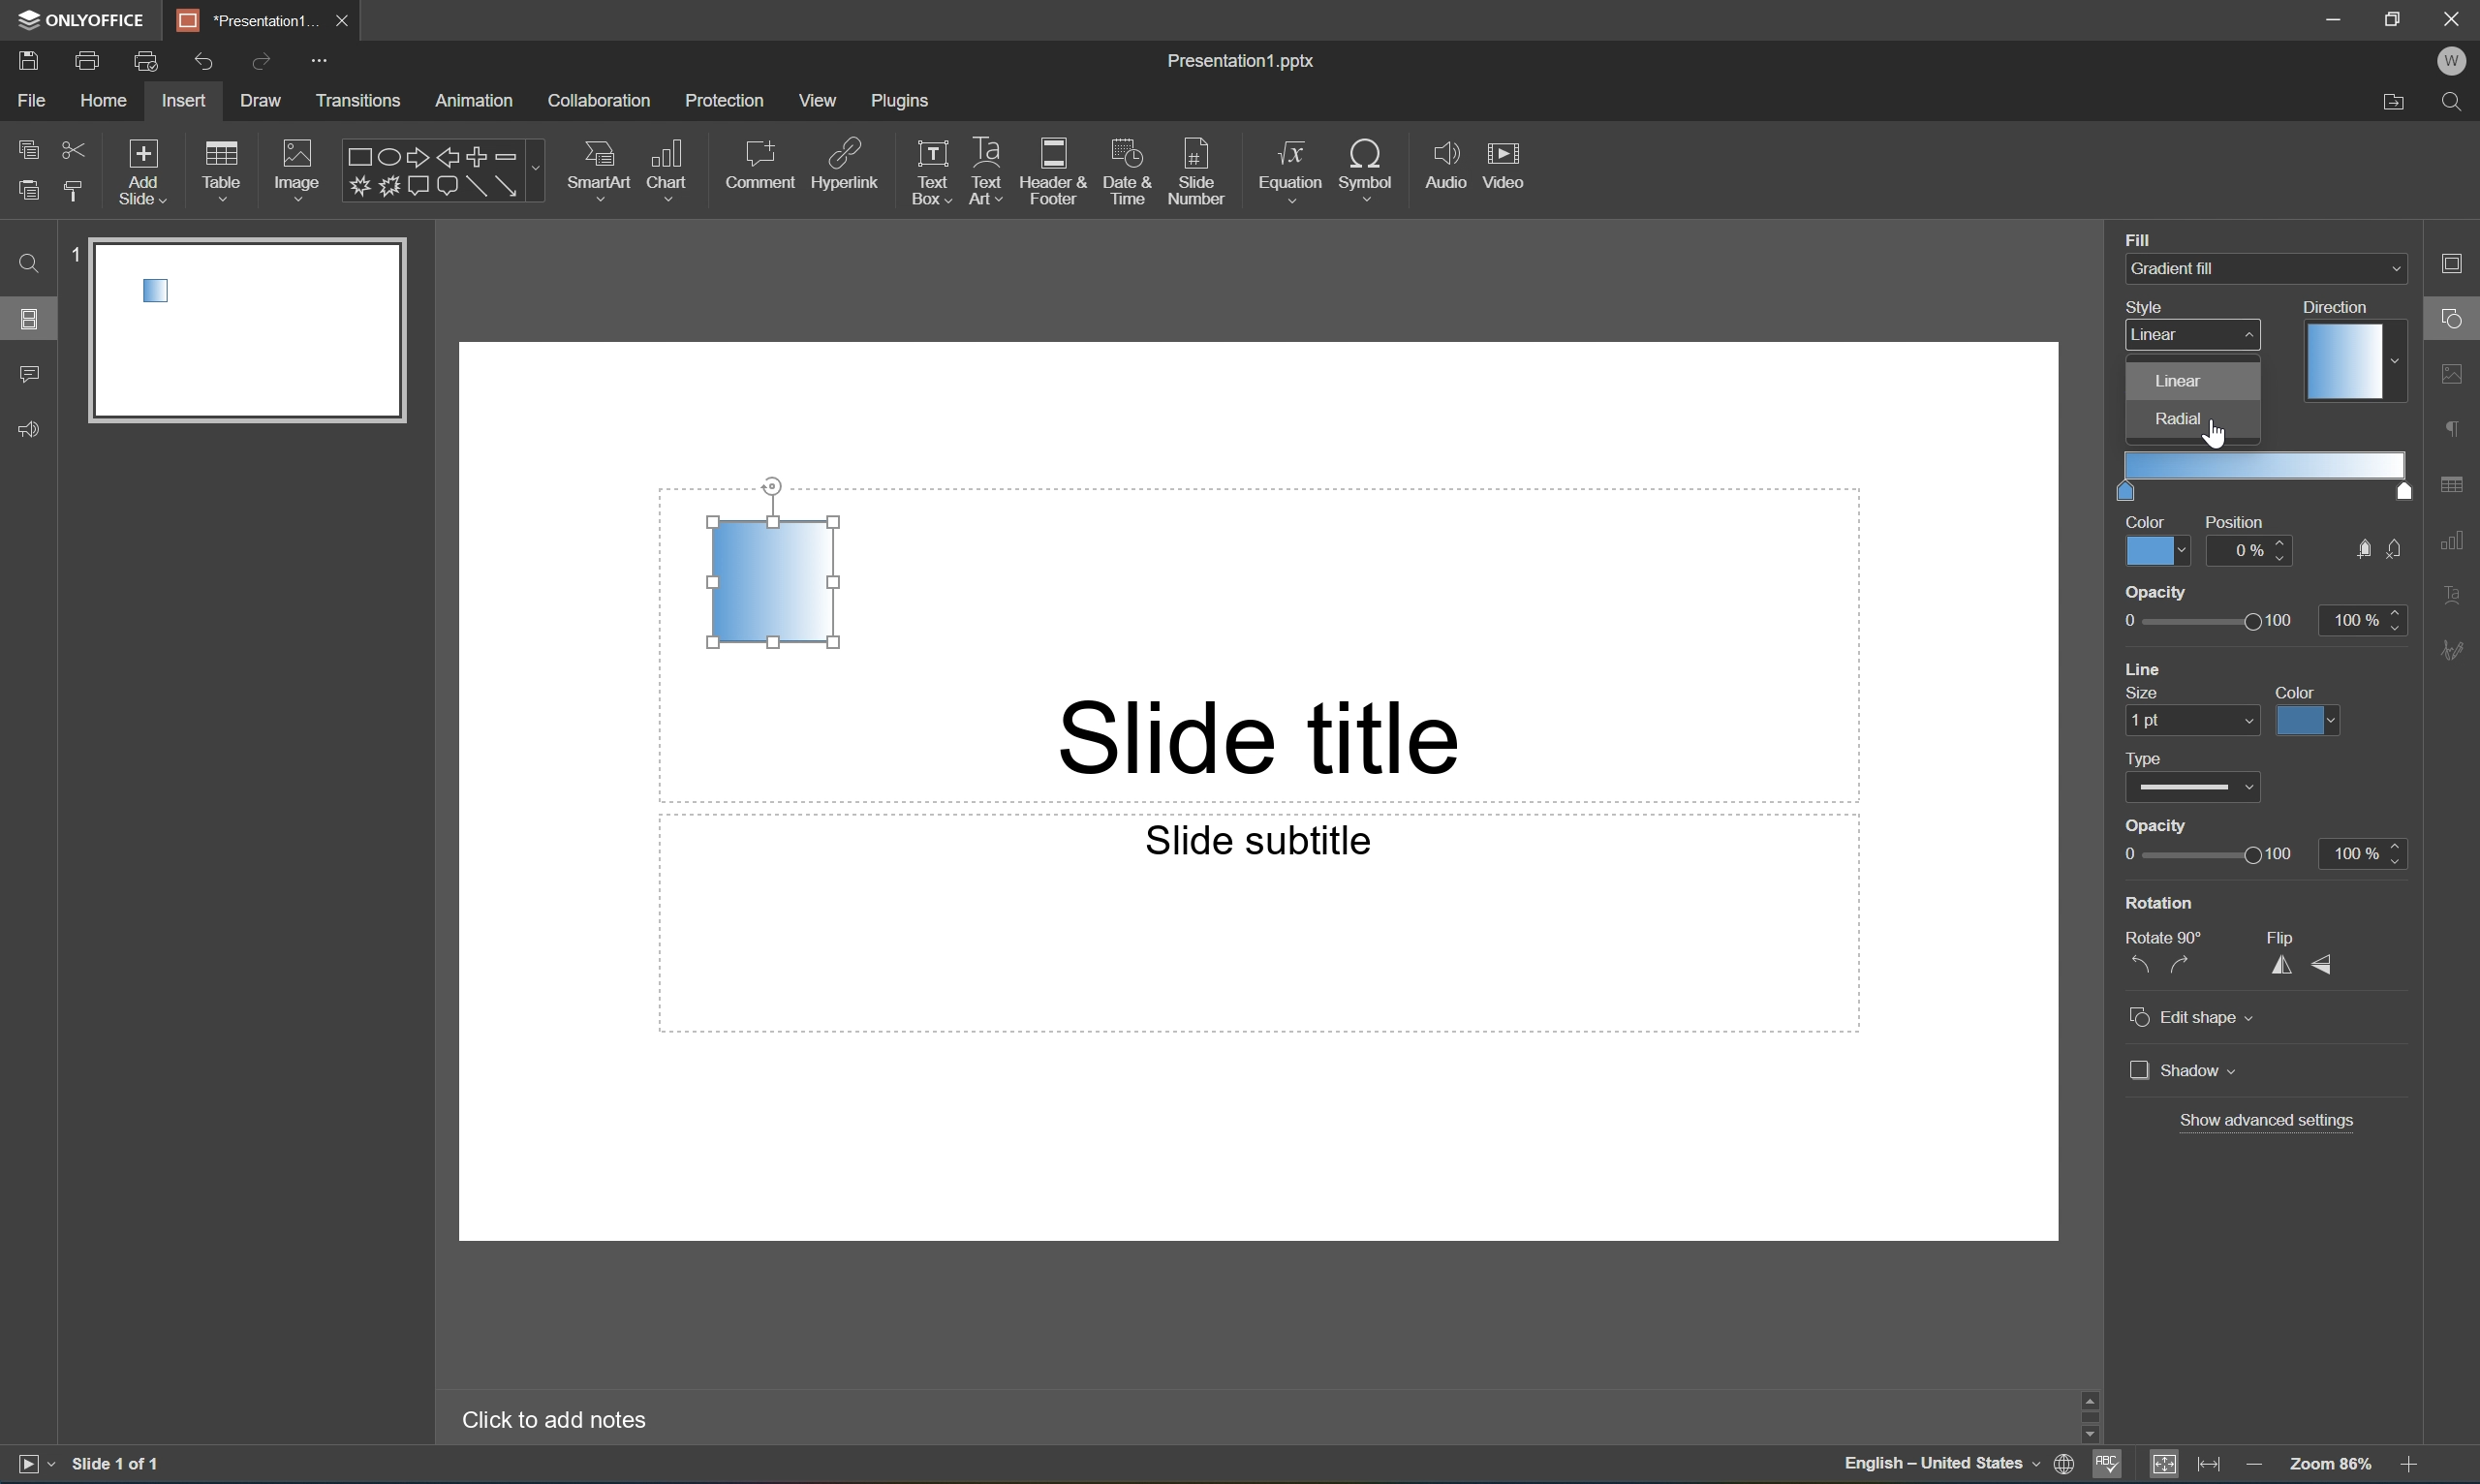  What do you see at coordinates (1197, 165) in the screenshot?
I see `Slide number` at bounding box center [1197, 165].